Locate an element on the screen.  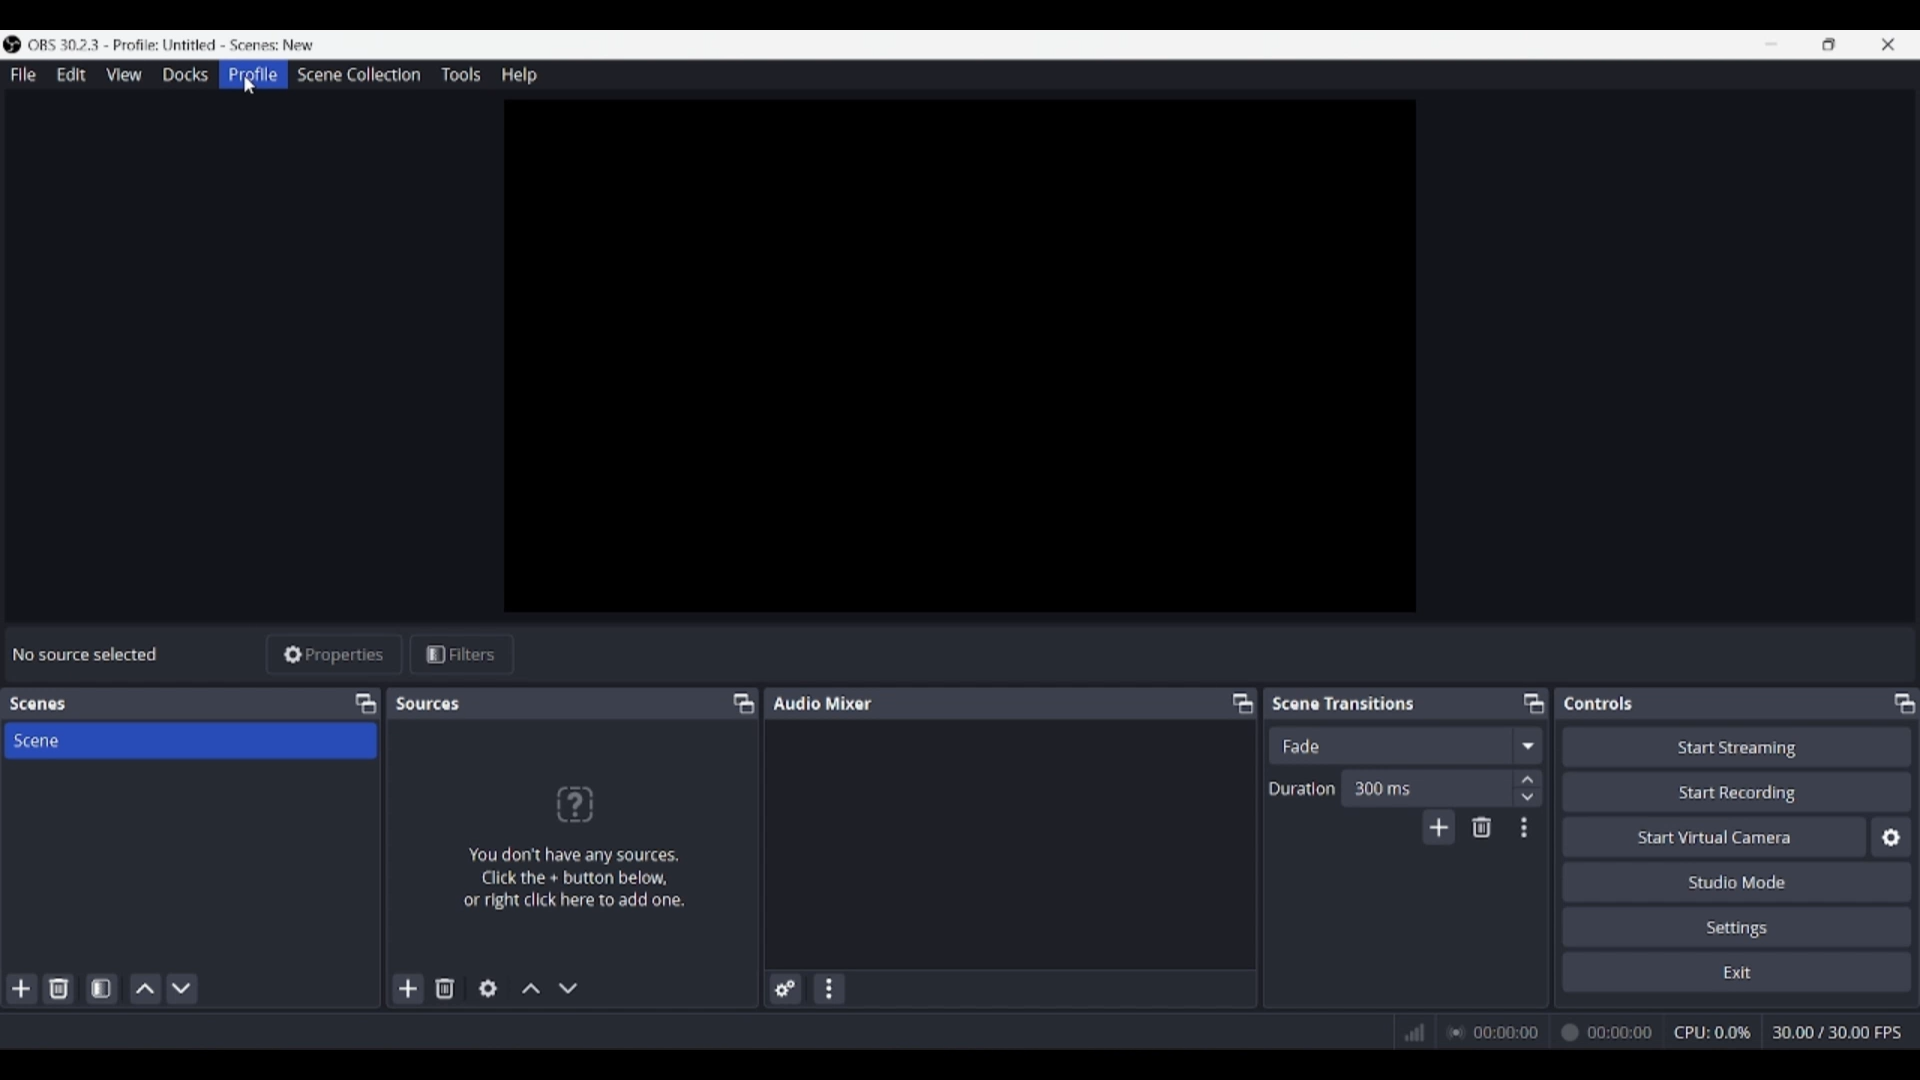
Float controls panel is located at coordinates (1904, 703).